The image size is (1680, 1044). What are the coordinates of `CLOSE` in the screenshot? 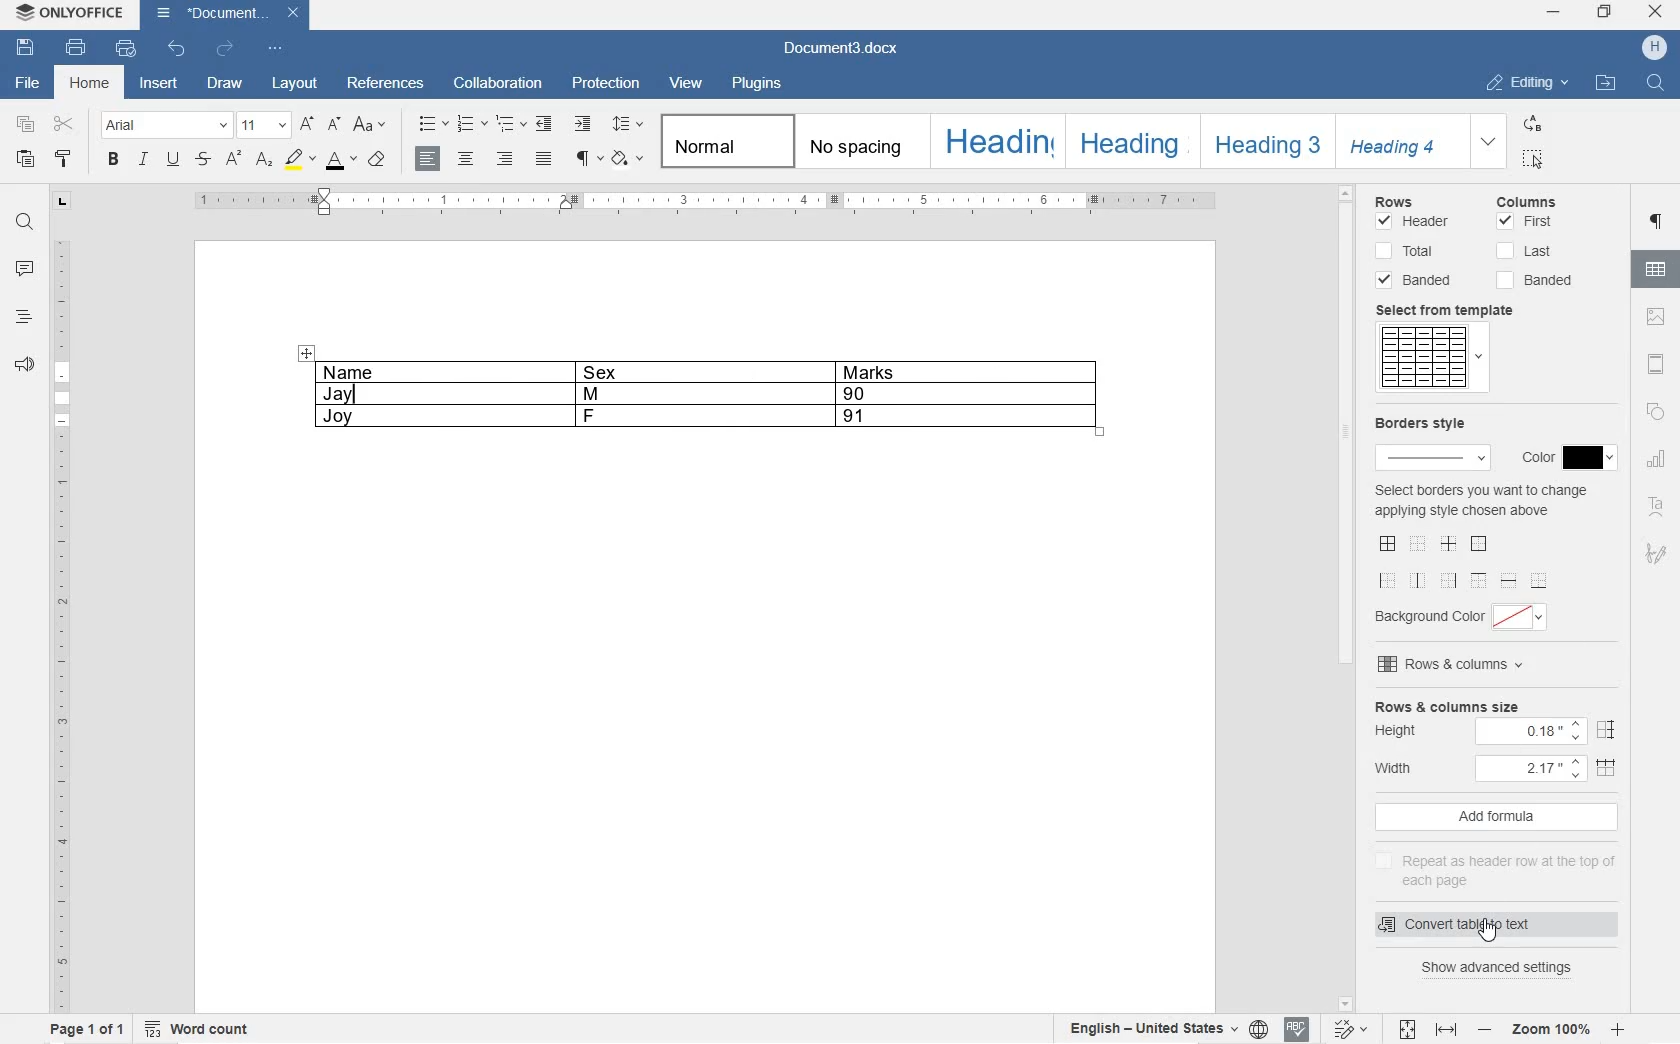 It's located at (1656, 11).